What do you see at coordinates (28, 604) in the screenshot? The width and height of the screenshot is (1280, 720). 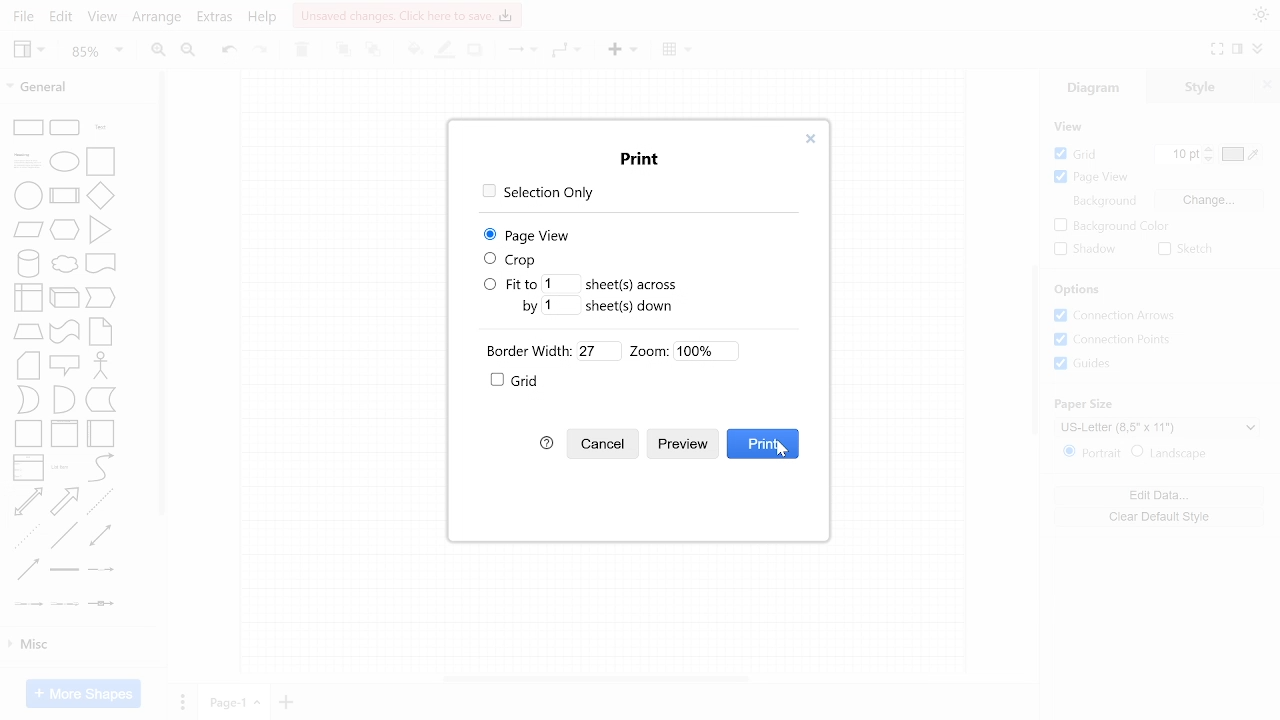 I see `Connector with 2 labels` at bounding box center [28, 604].